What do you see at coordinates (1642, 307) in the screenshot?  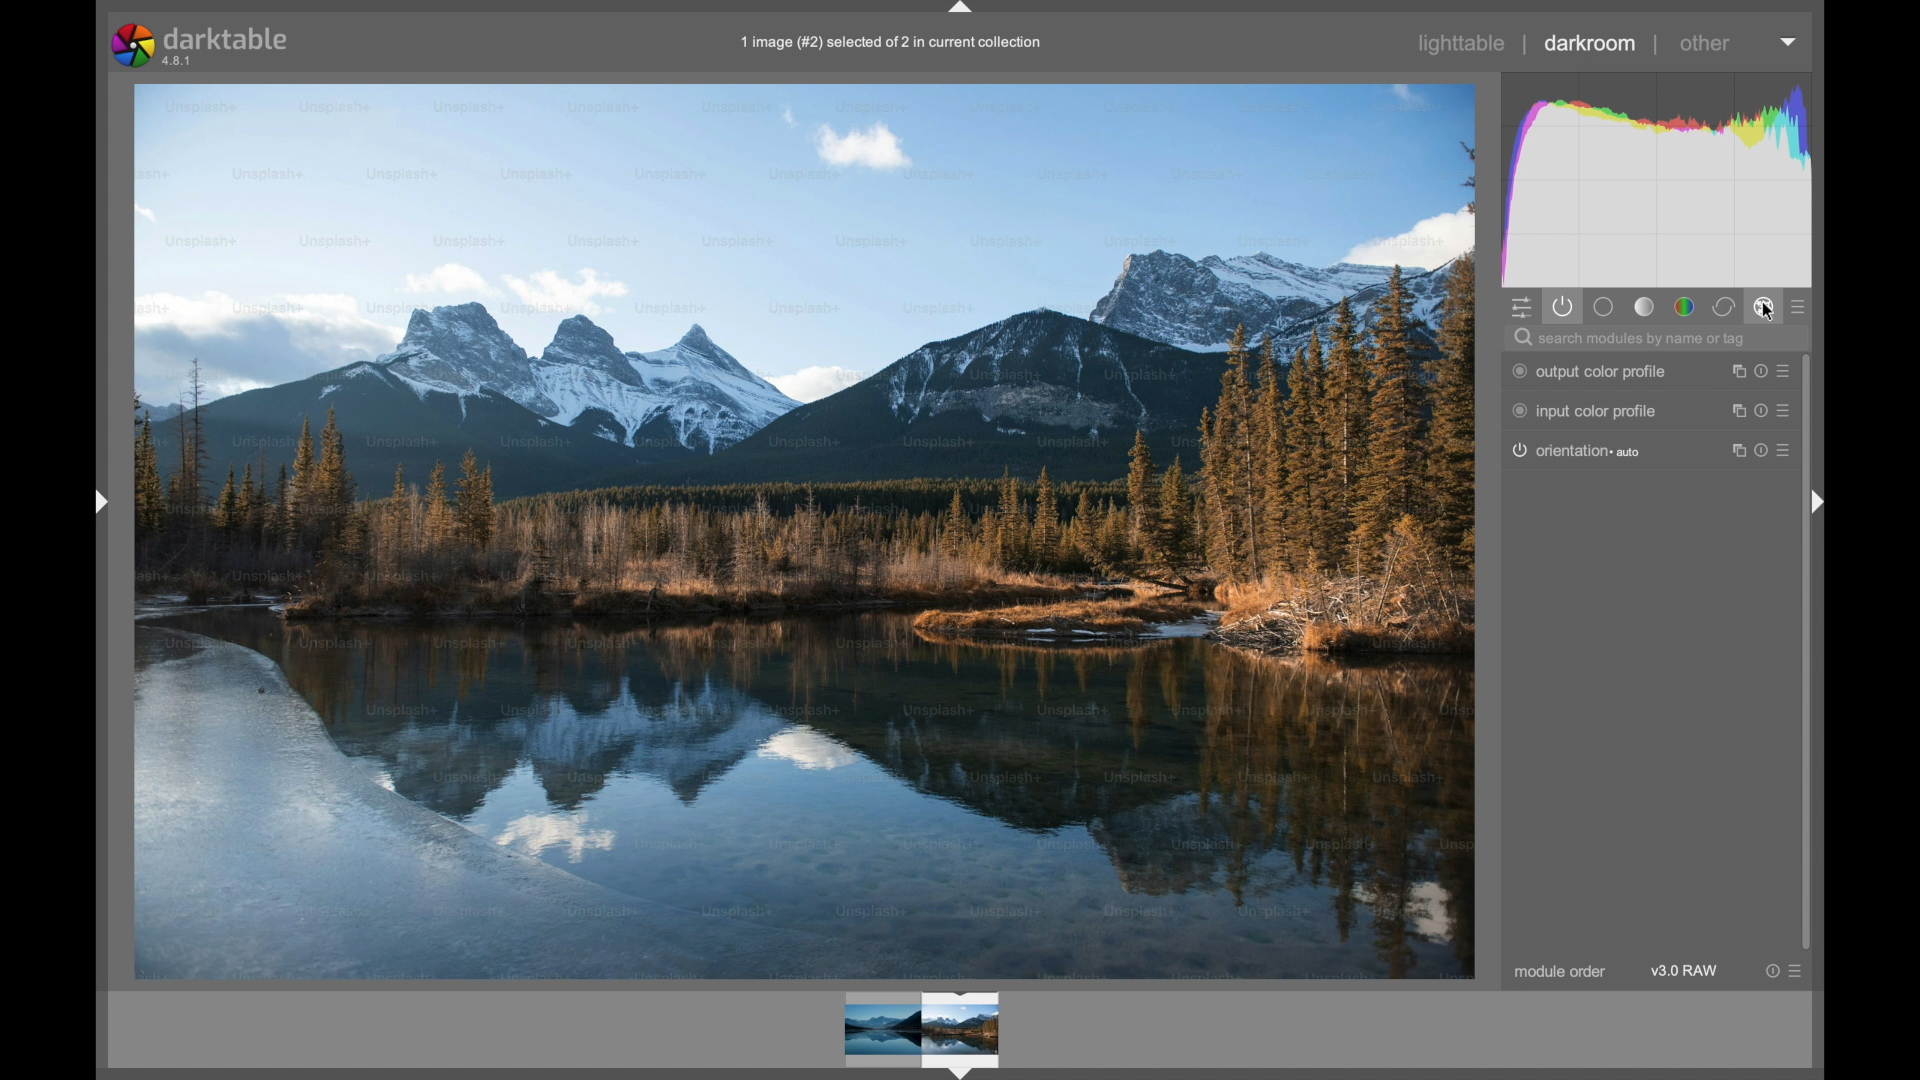 I see `tone` at bounding box center [1642, 307].